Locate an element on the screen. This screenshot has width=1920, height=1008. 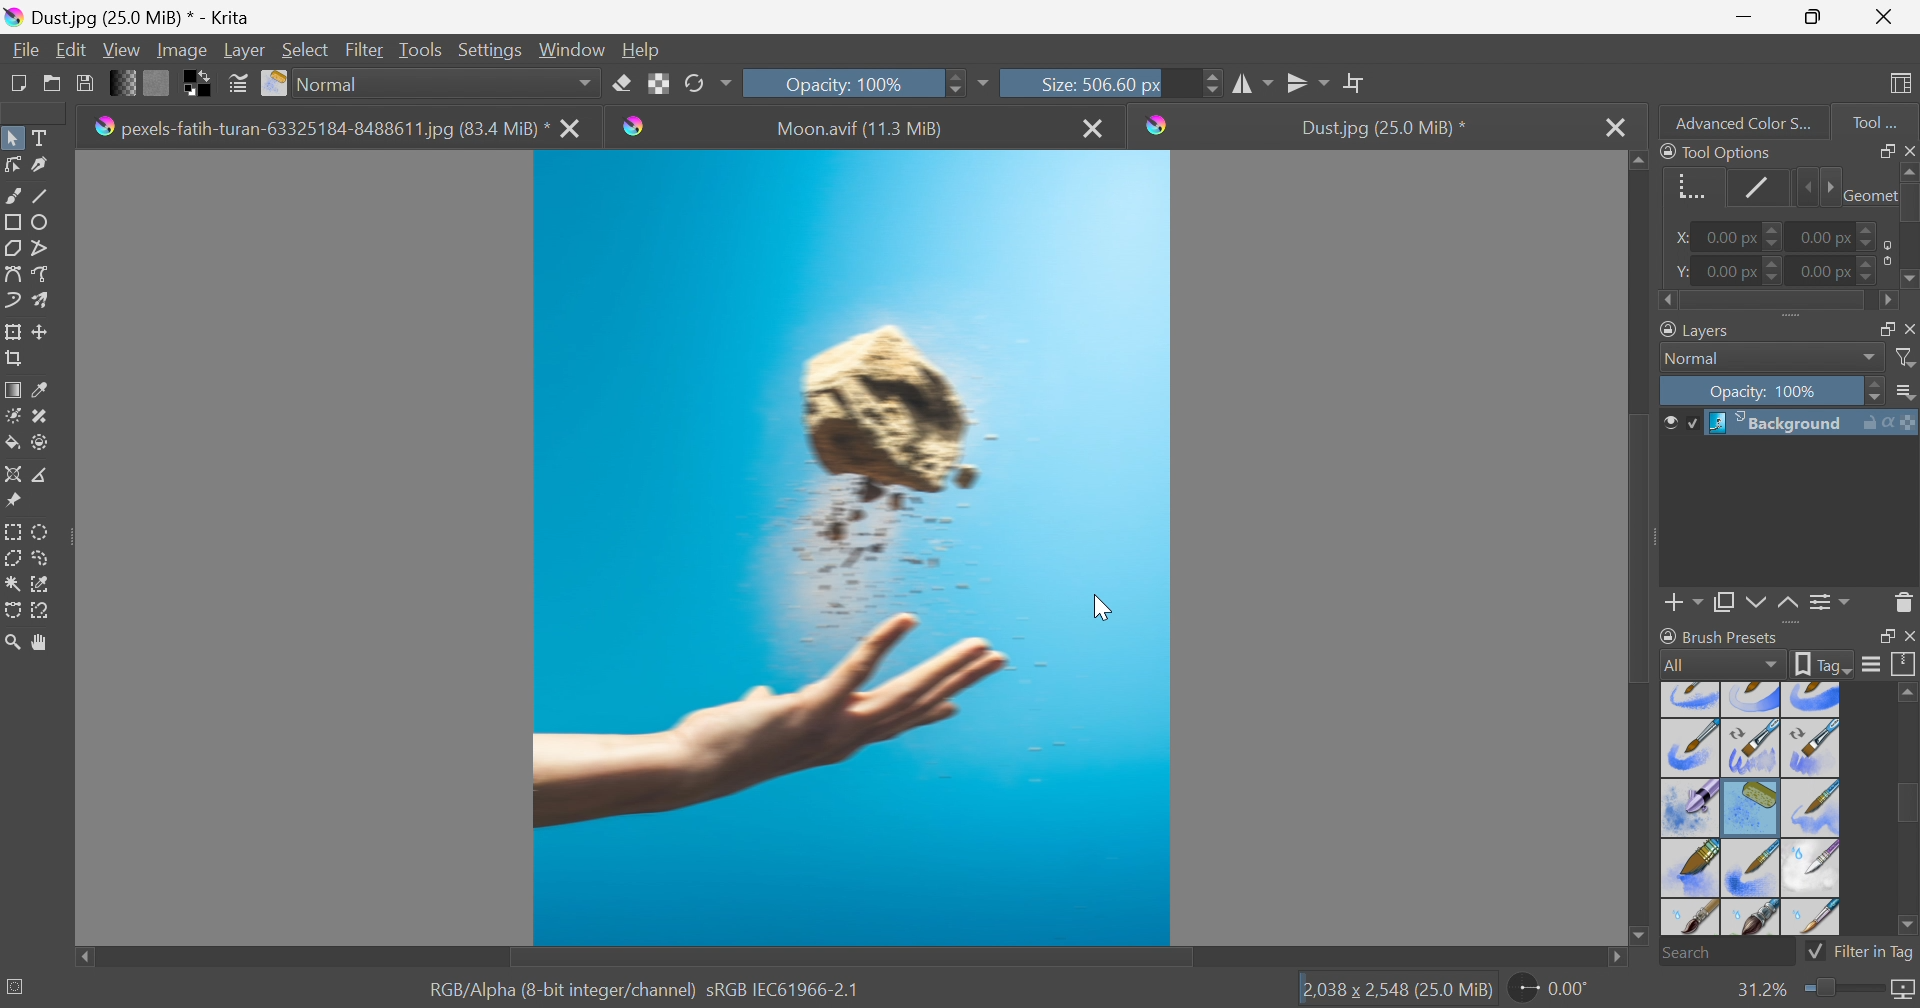
Geometry is located at coordinates (1867, 193).